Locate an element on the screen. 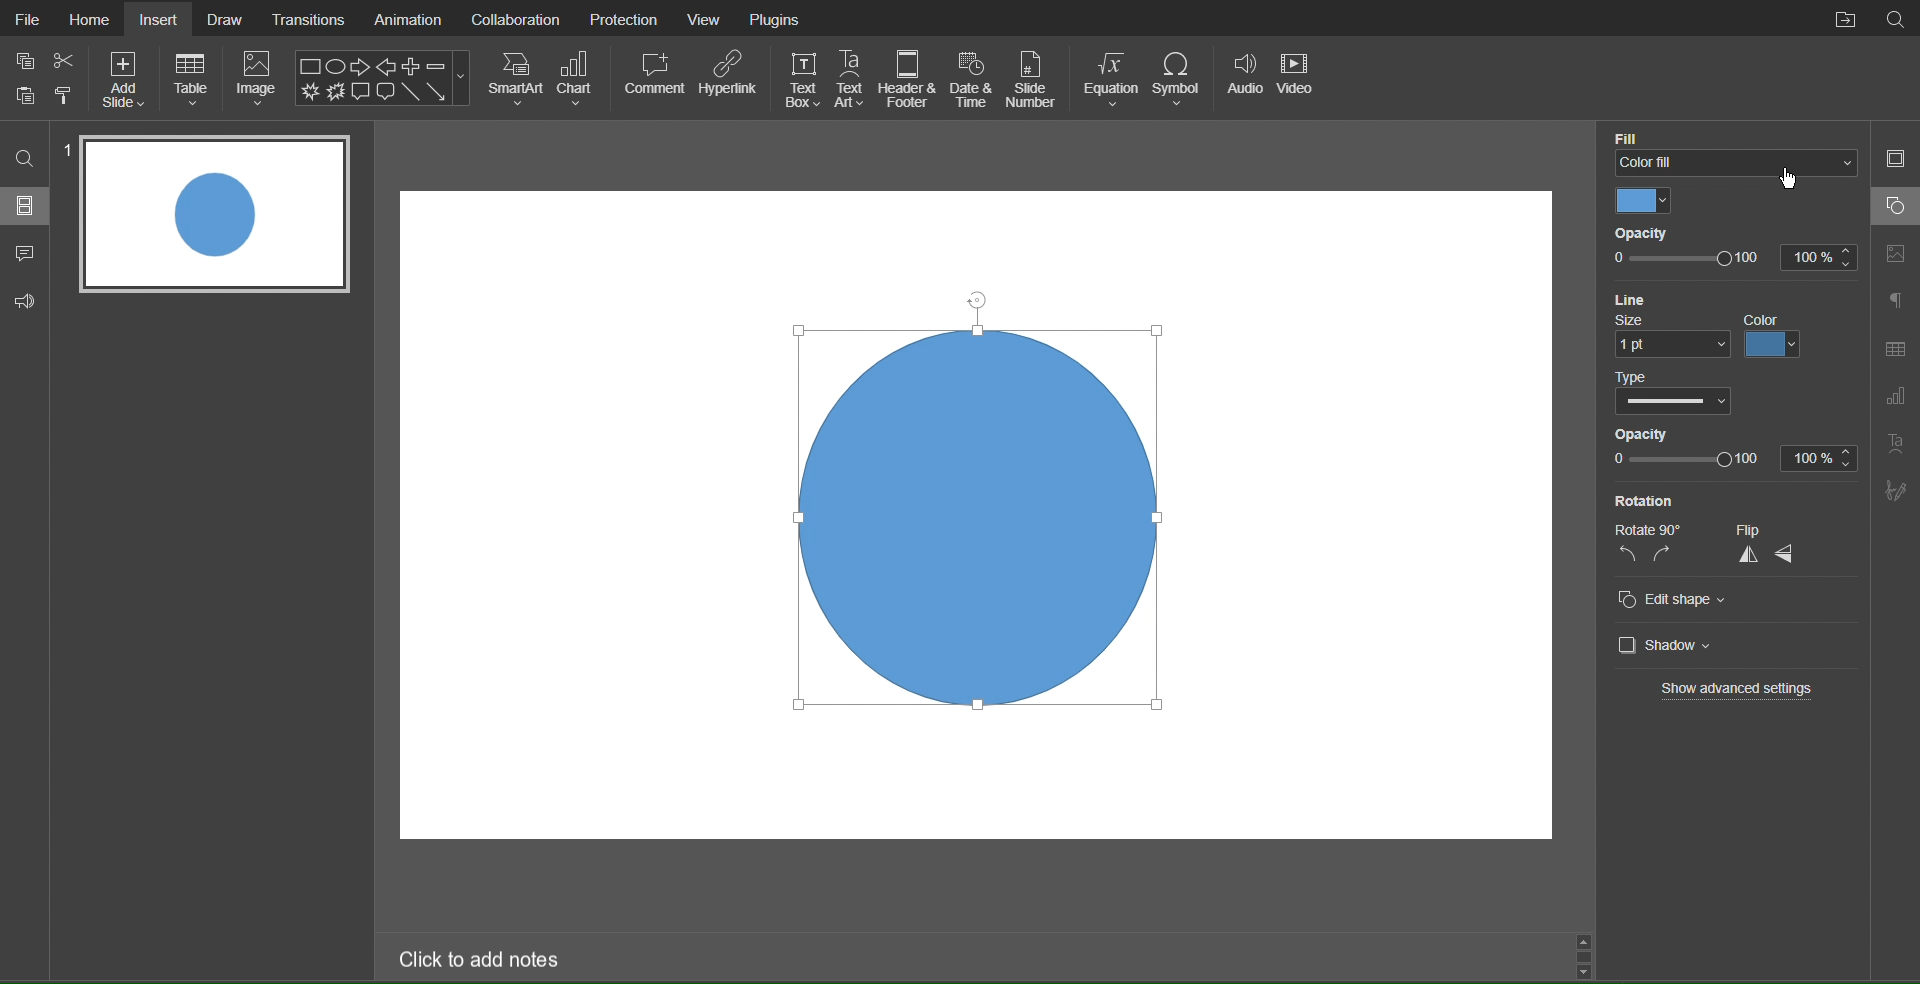 The image size is (1920, 984). Table Settings is located at coordinates (1894, 345).